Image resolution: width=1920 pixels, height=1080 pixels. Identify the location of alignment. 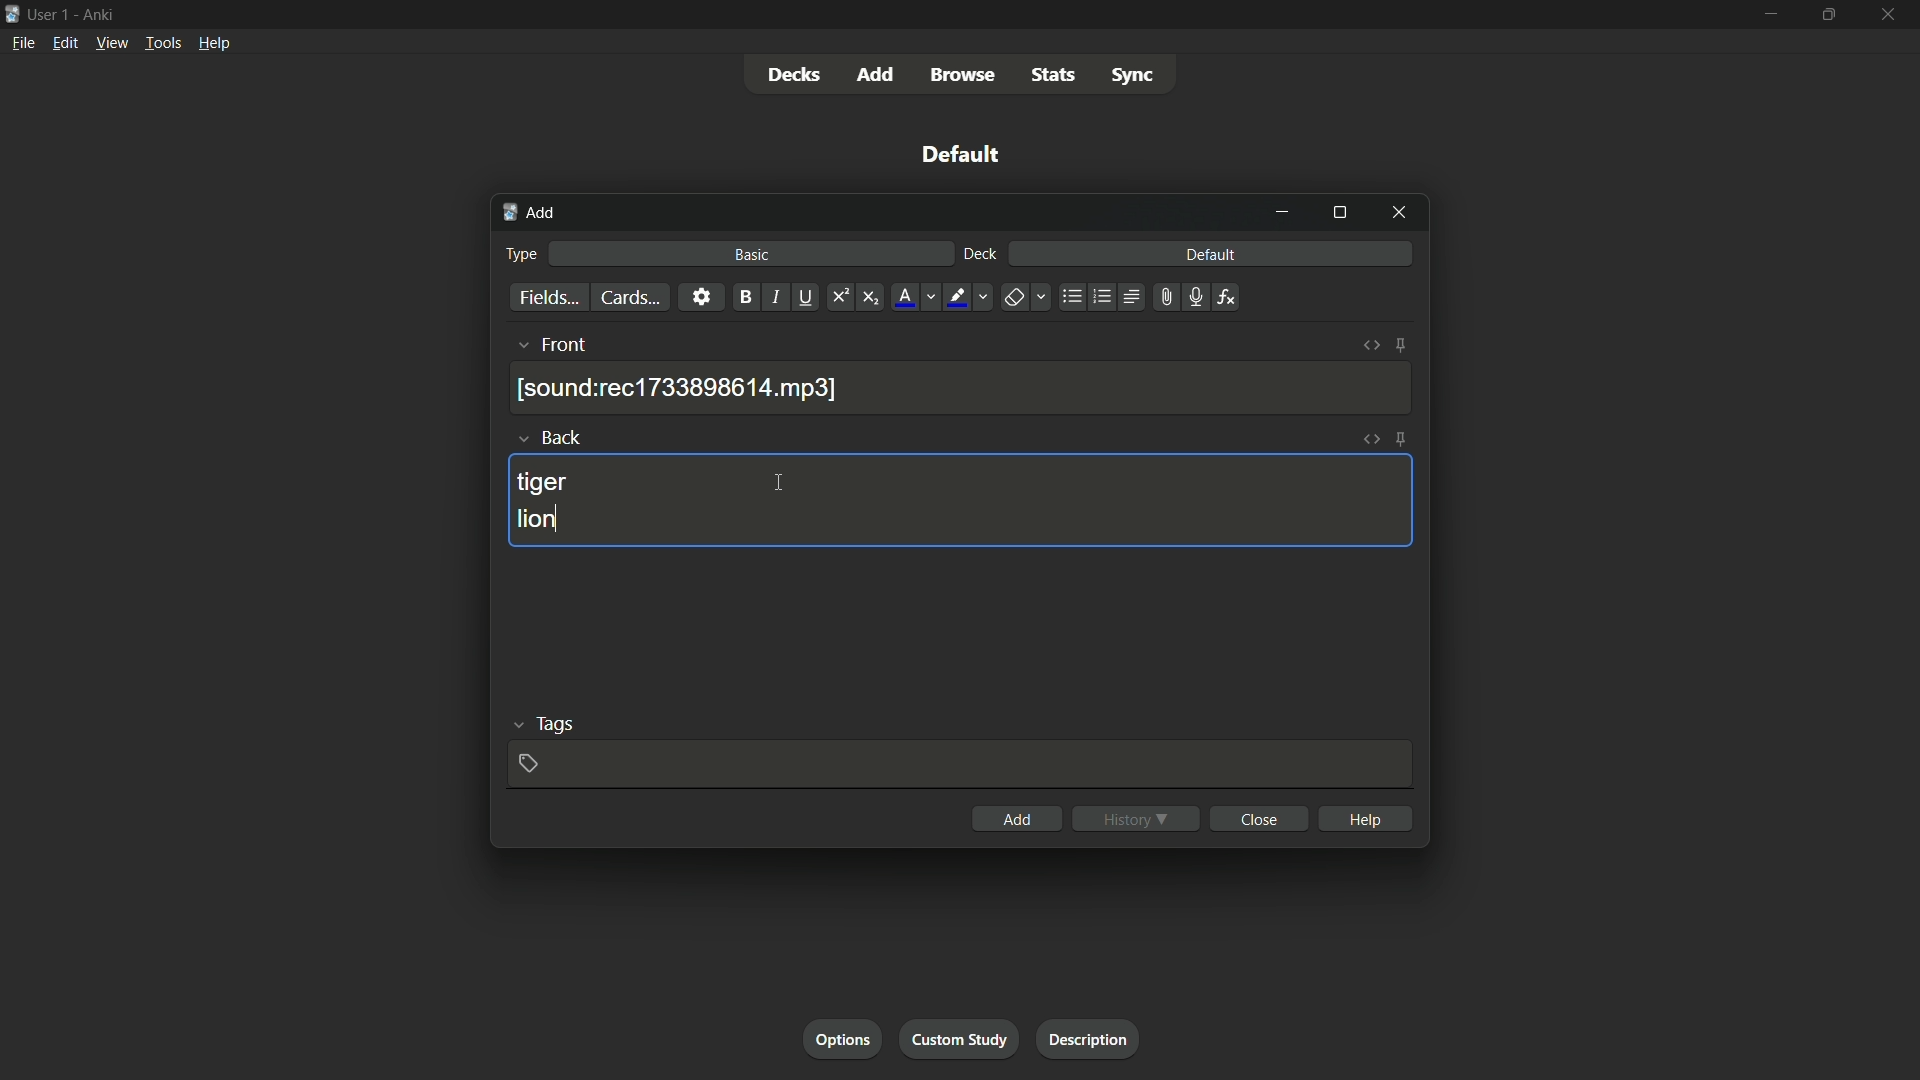
(1131, 299).